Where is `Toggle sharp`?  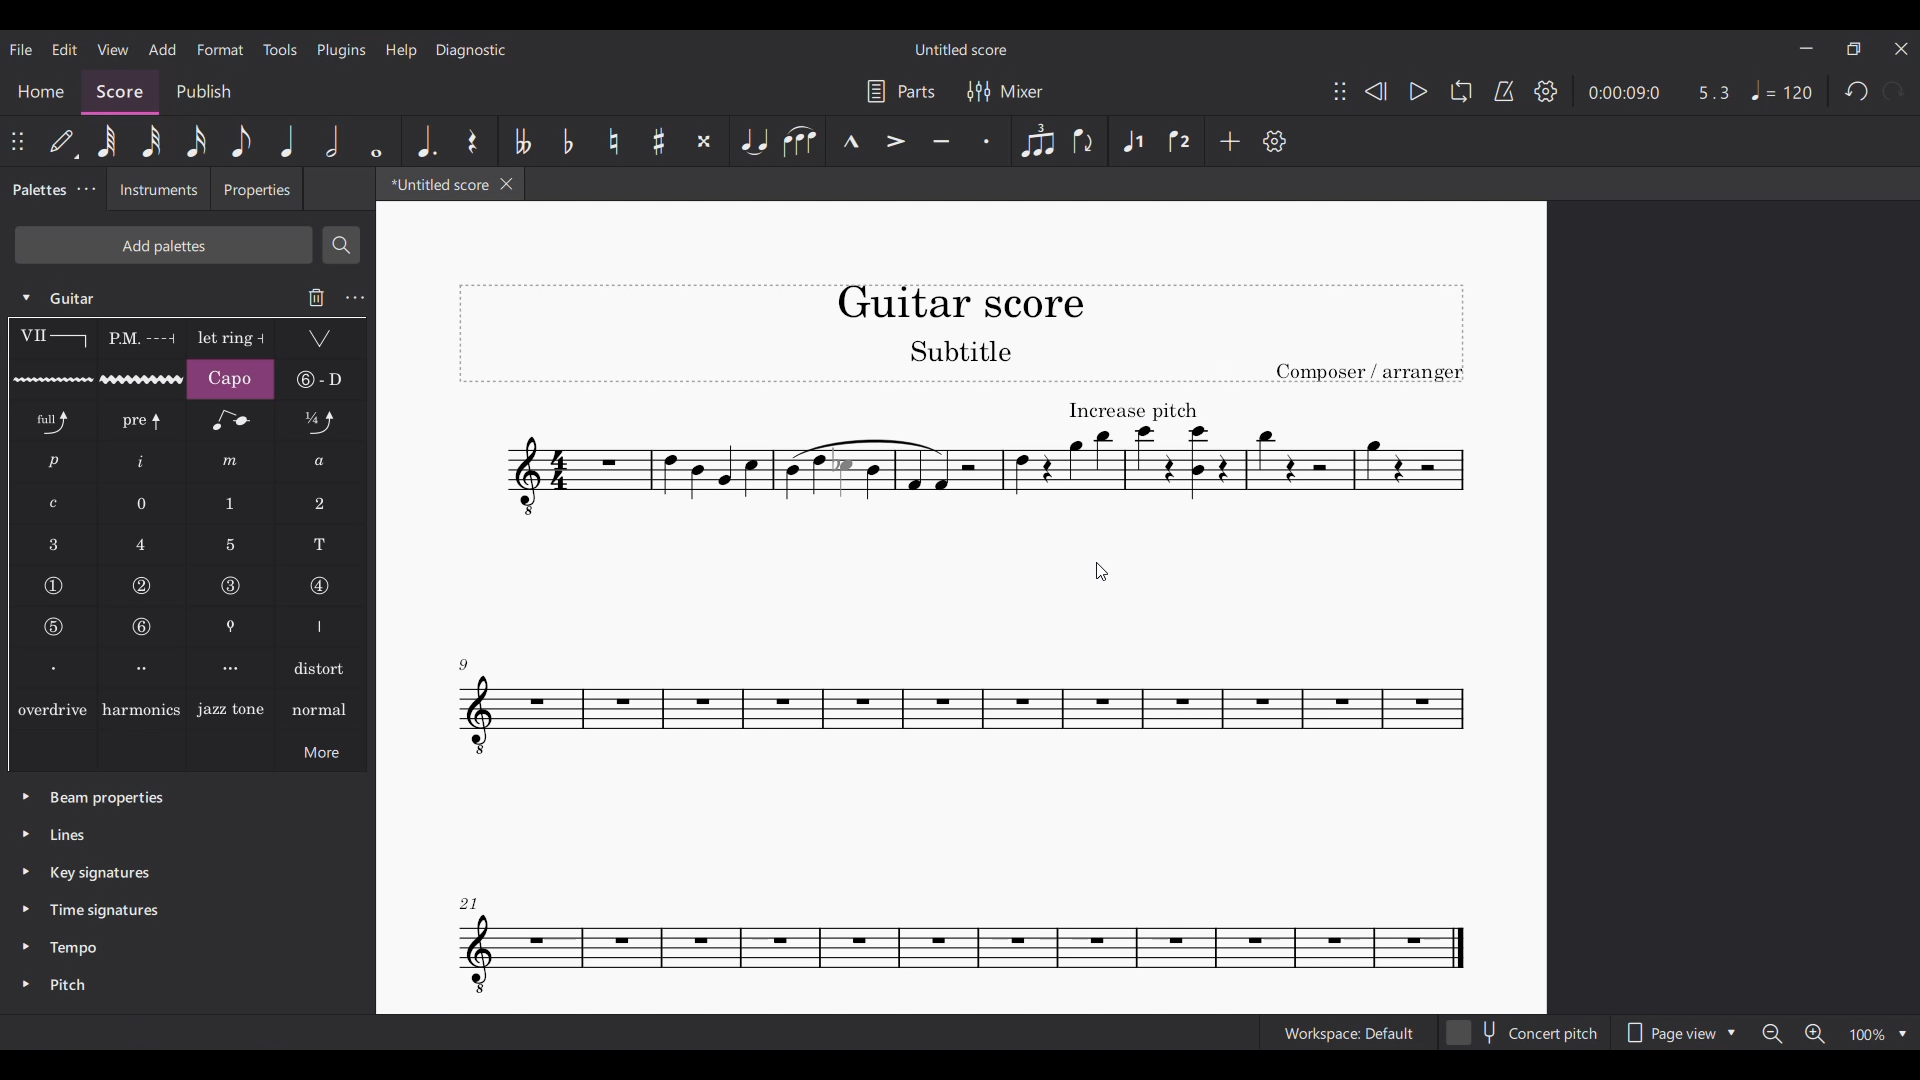
Toggle sharp is located at coordinates (659, 141).